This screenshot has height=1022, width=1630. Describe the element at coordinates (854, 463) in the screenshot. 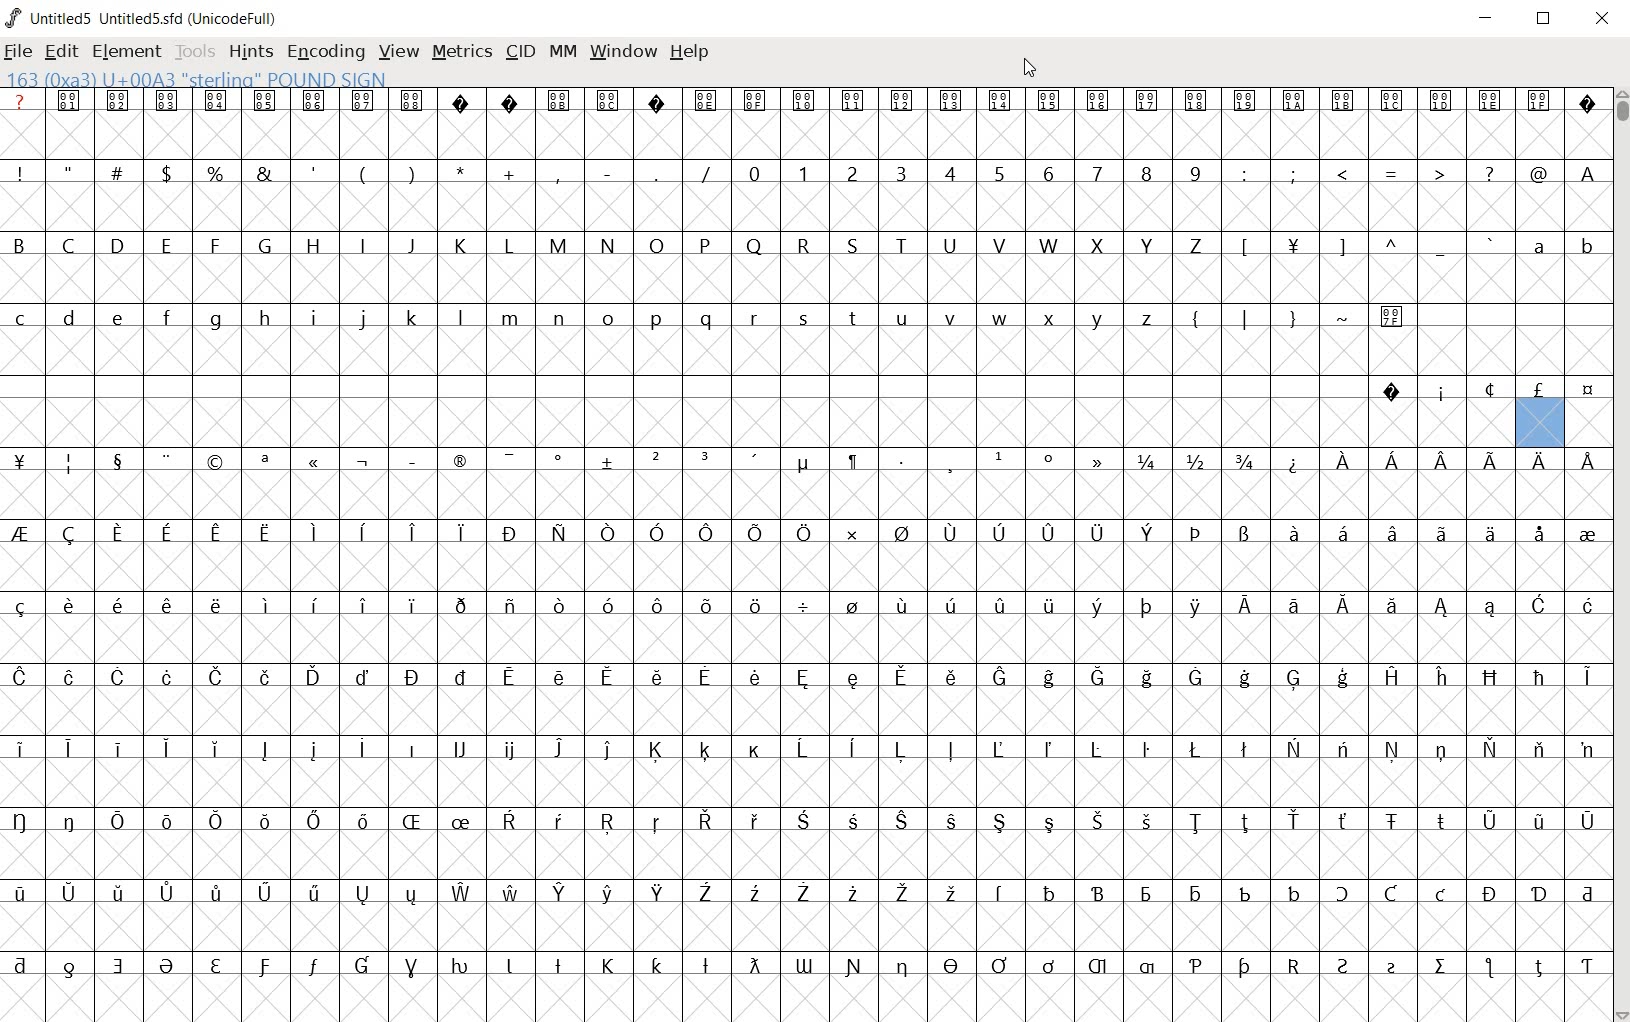

I see `Symbol` at that location.